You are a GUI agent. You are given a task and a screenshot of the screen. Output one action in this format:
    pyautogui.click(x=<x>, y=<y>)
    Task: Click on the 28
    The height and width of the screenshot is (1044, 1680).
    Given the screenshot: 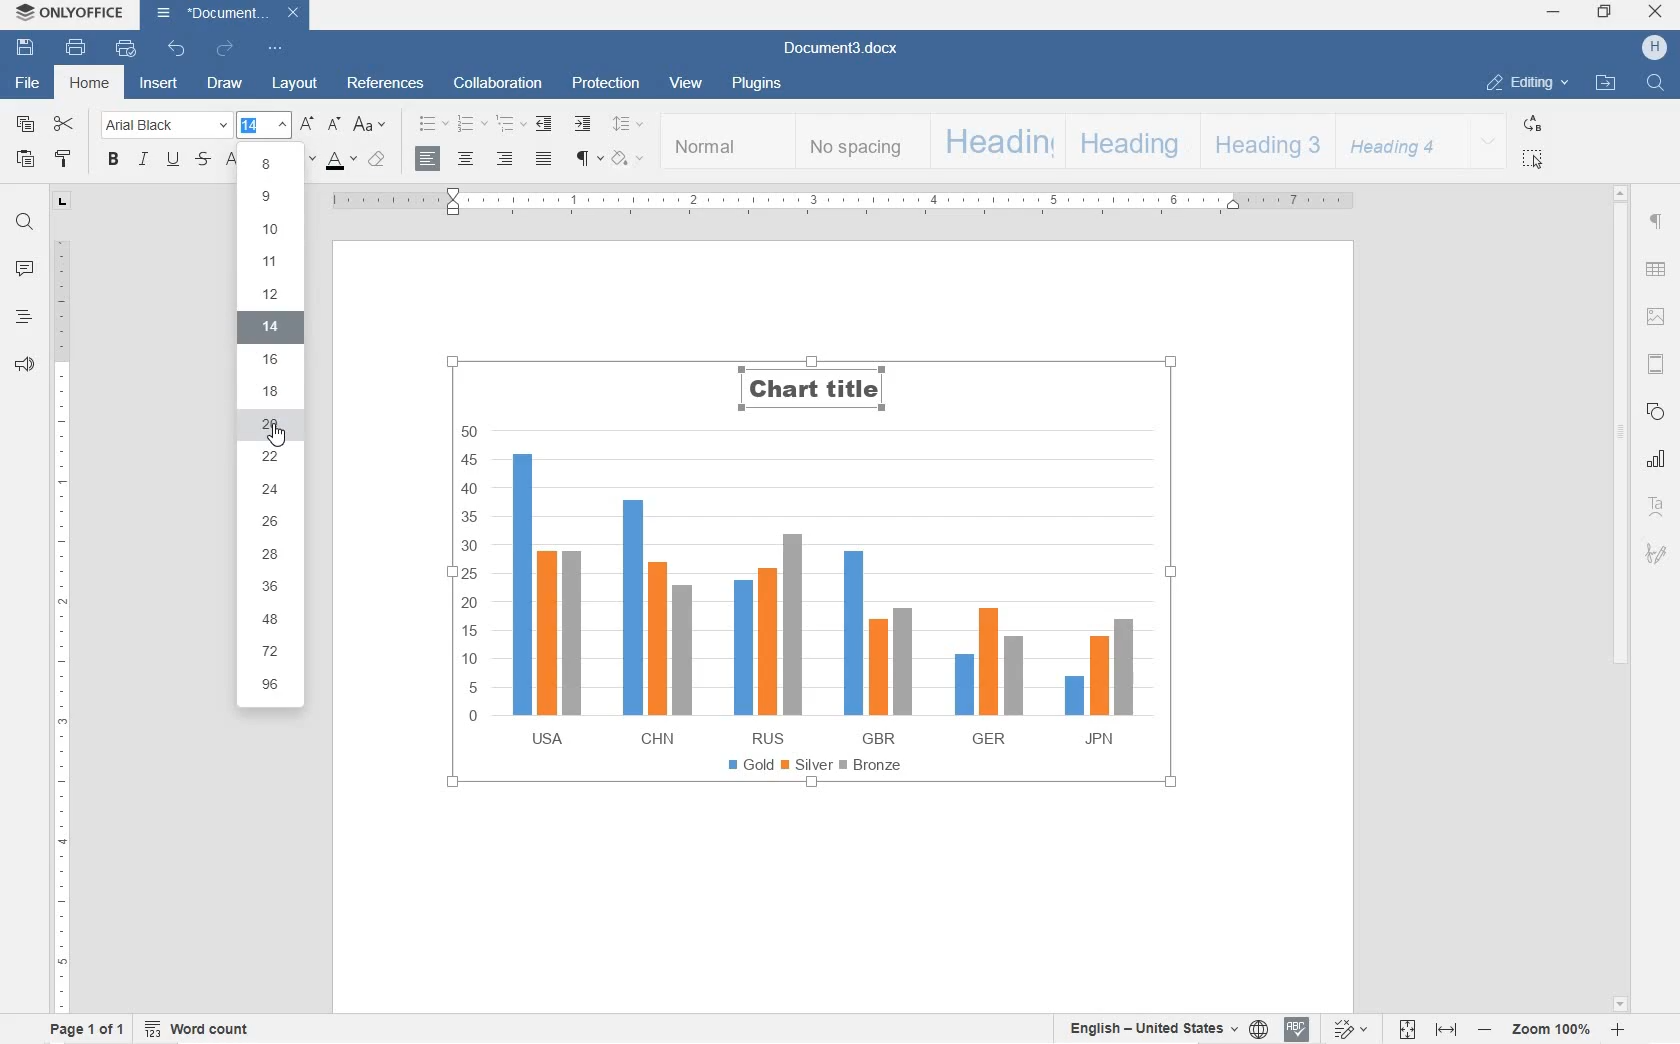 What is the action you would take?
    pyautogui.click(x=271, y=556)
    